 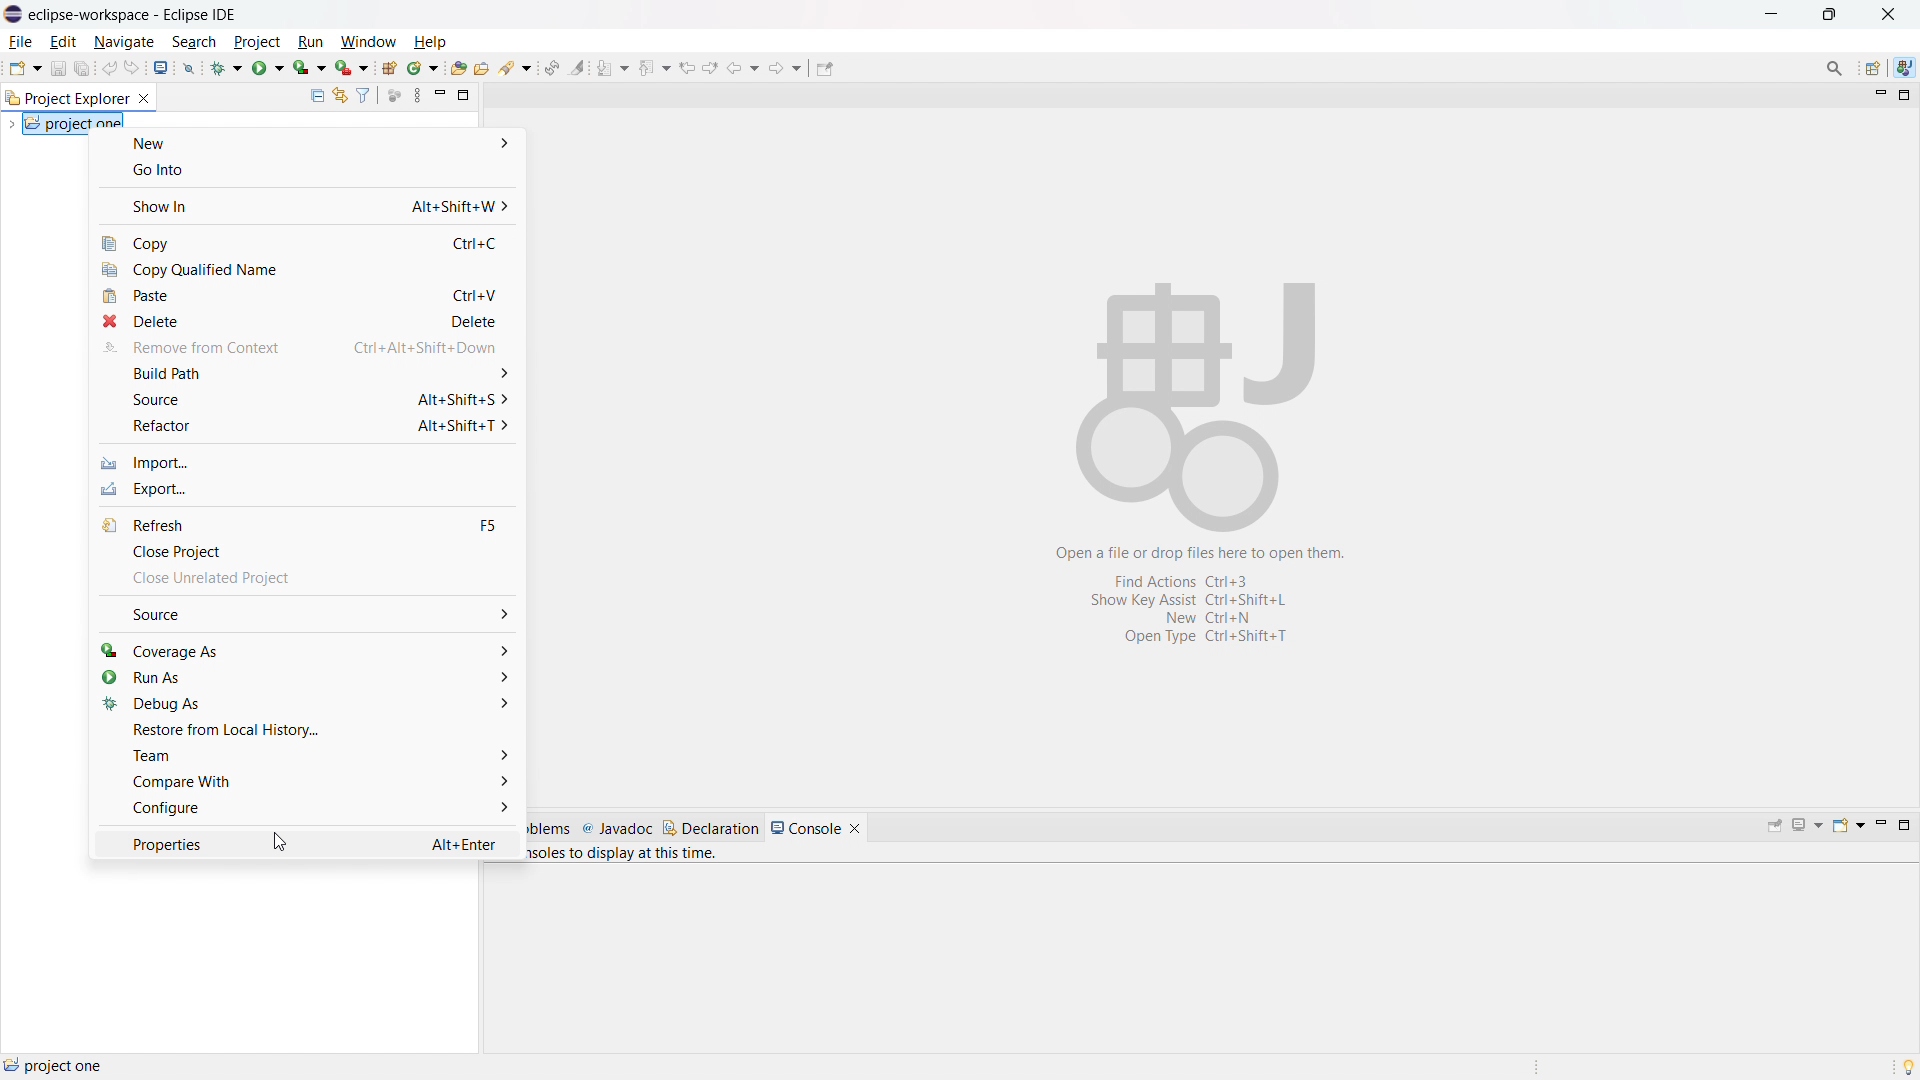 I want to click on find actions ctrl+3, so click(x=1189, y=580).